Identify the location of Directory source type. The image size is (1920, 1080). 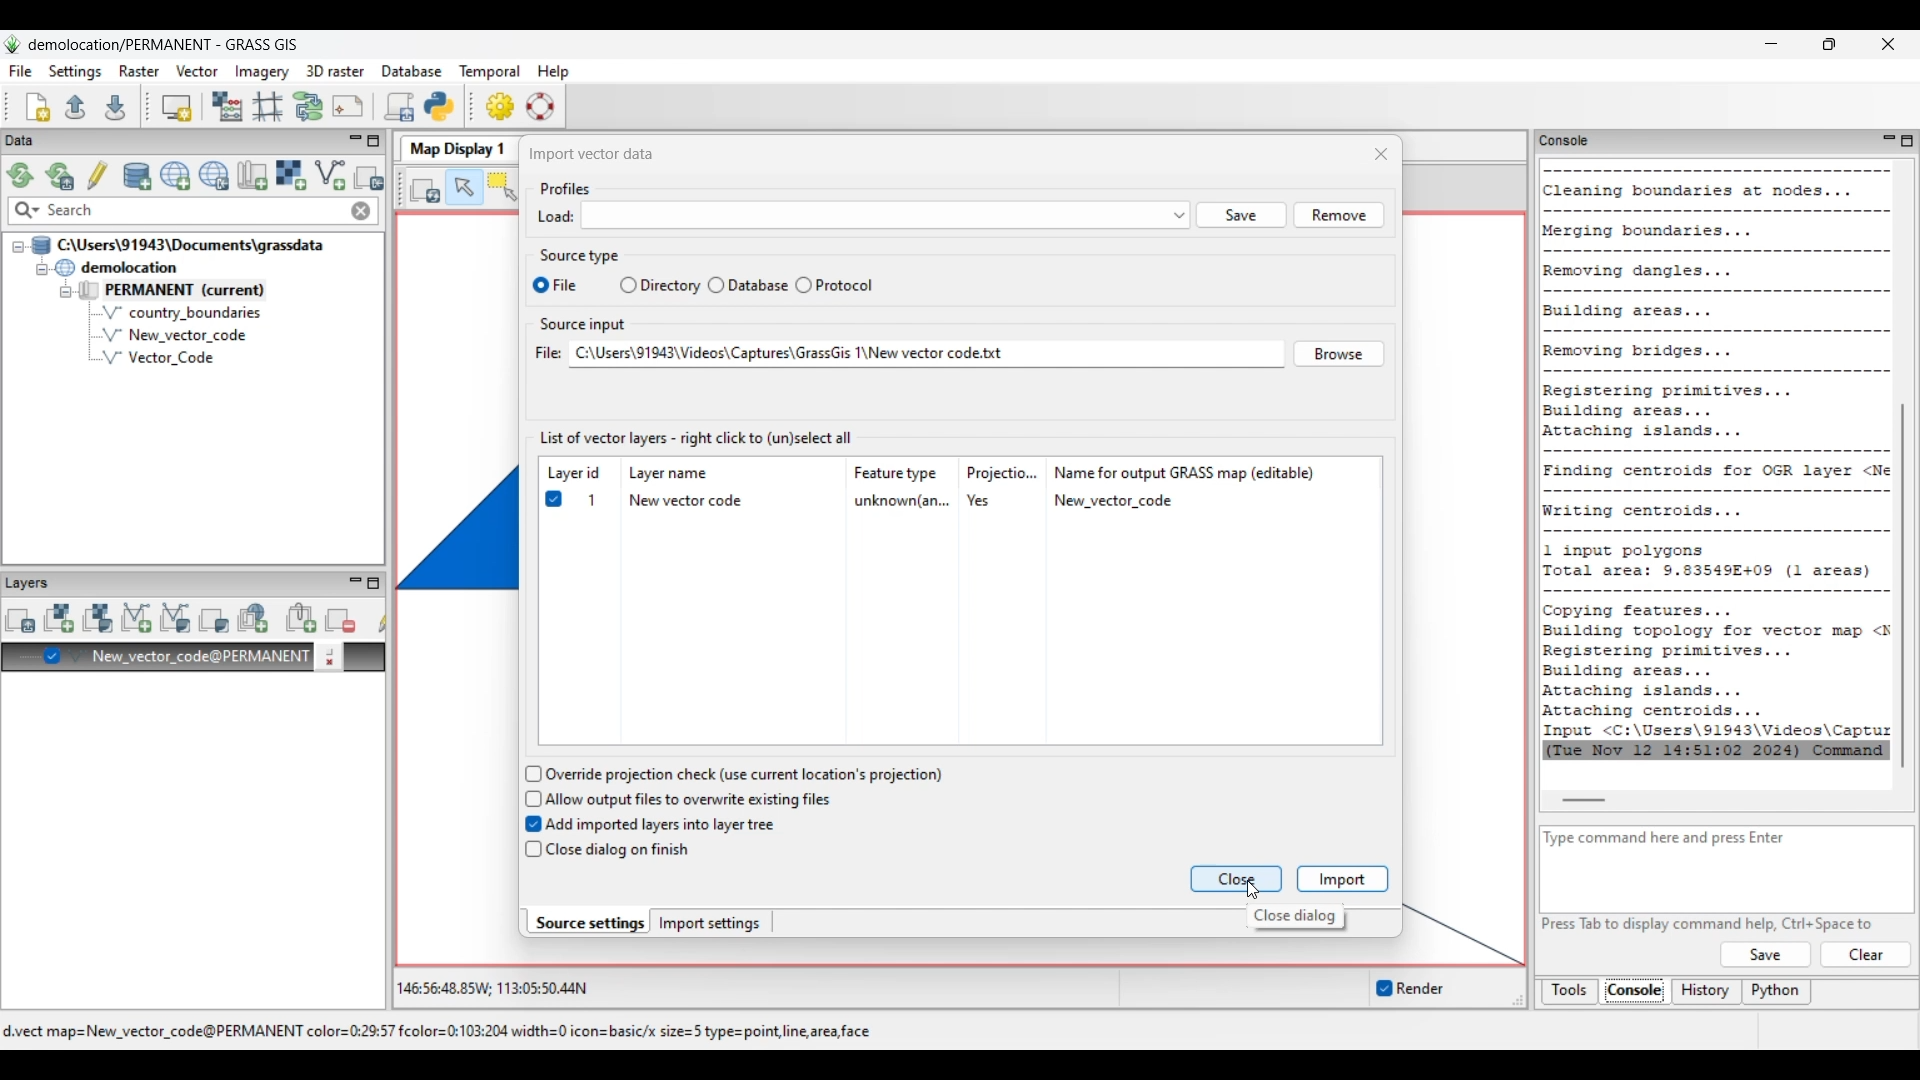
(670, 286).